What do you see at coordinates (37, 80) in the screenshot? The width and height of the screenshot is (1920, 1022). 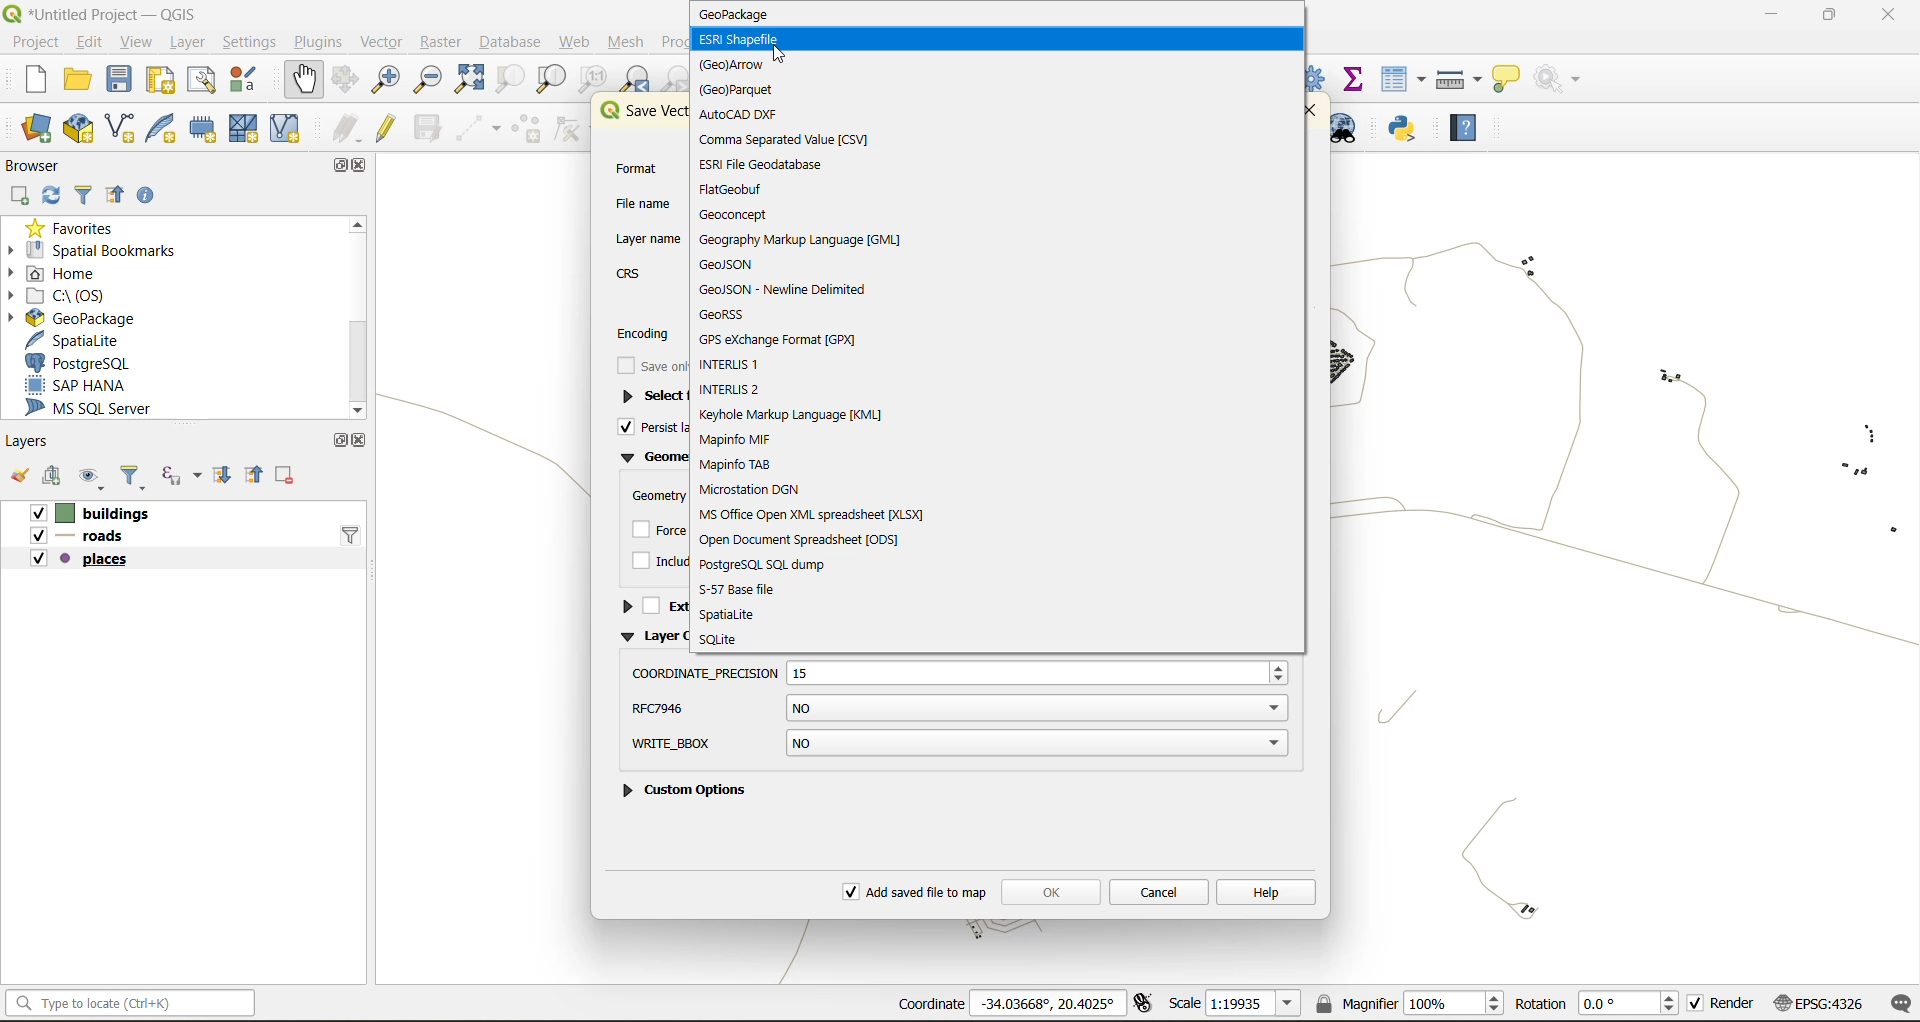 I see `new` at bounding box center [37, 80].